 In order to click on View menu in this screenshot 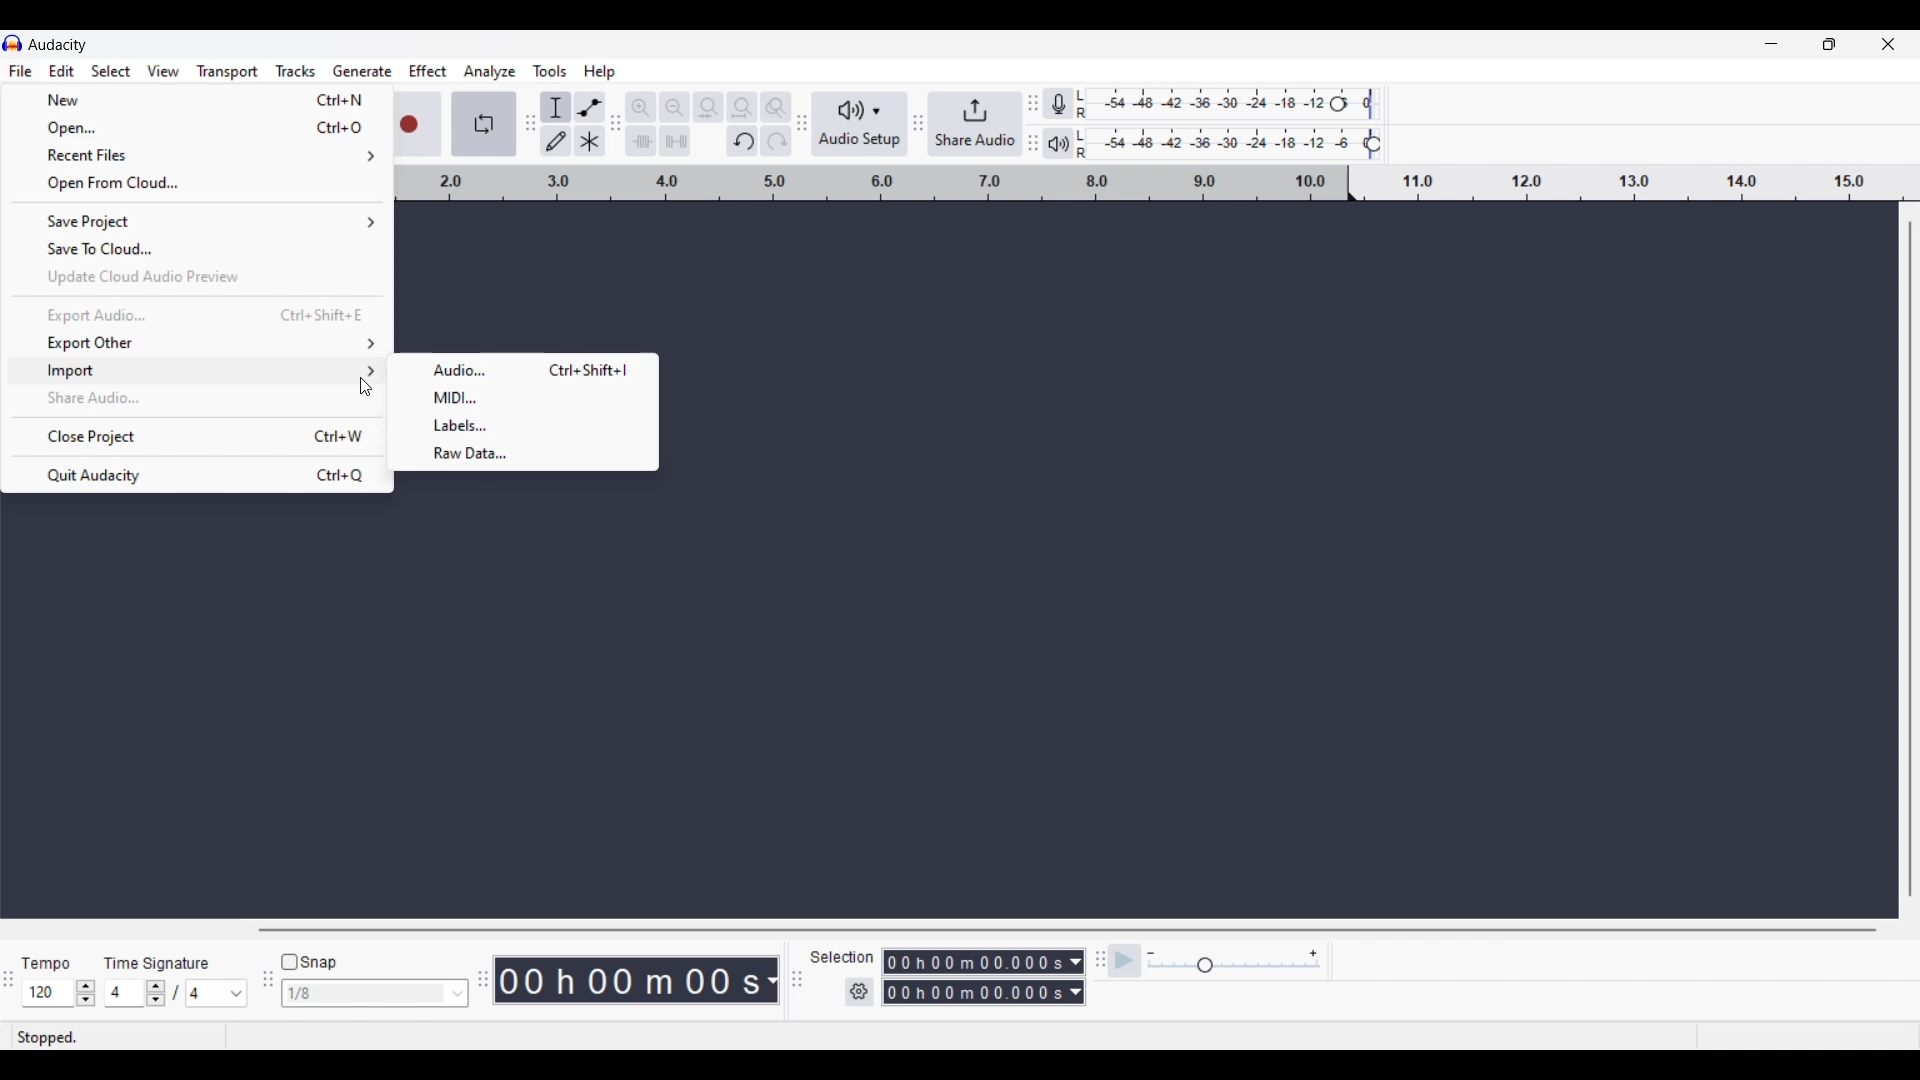, I will do `click(164, 70)`.